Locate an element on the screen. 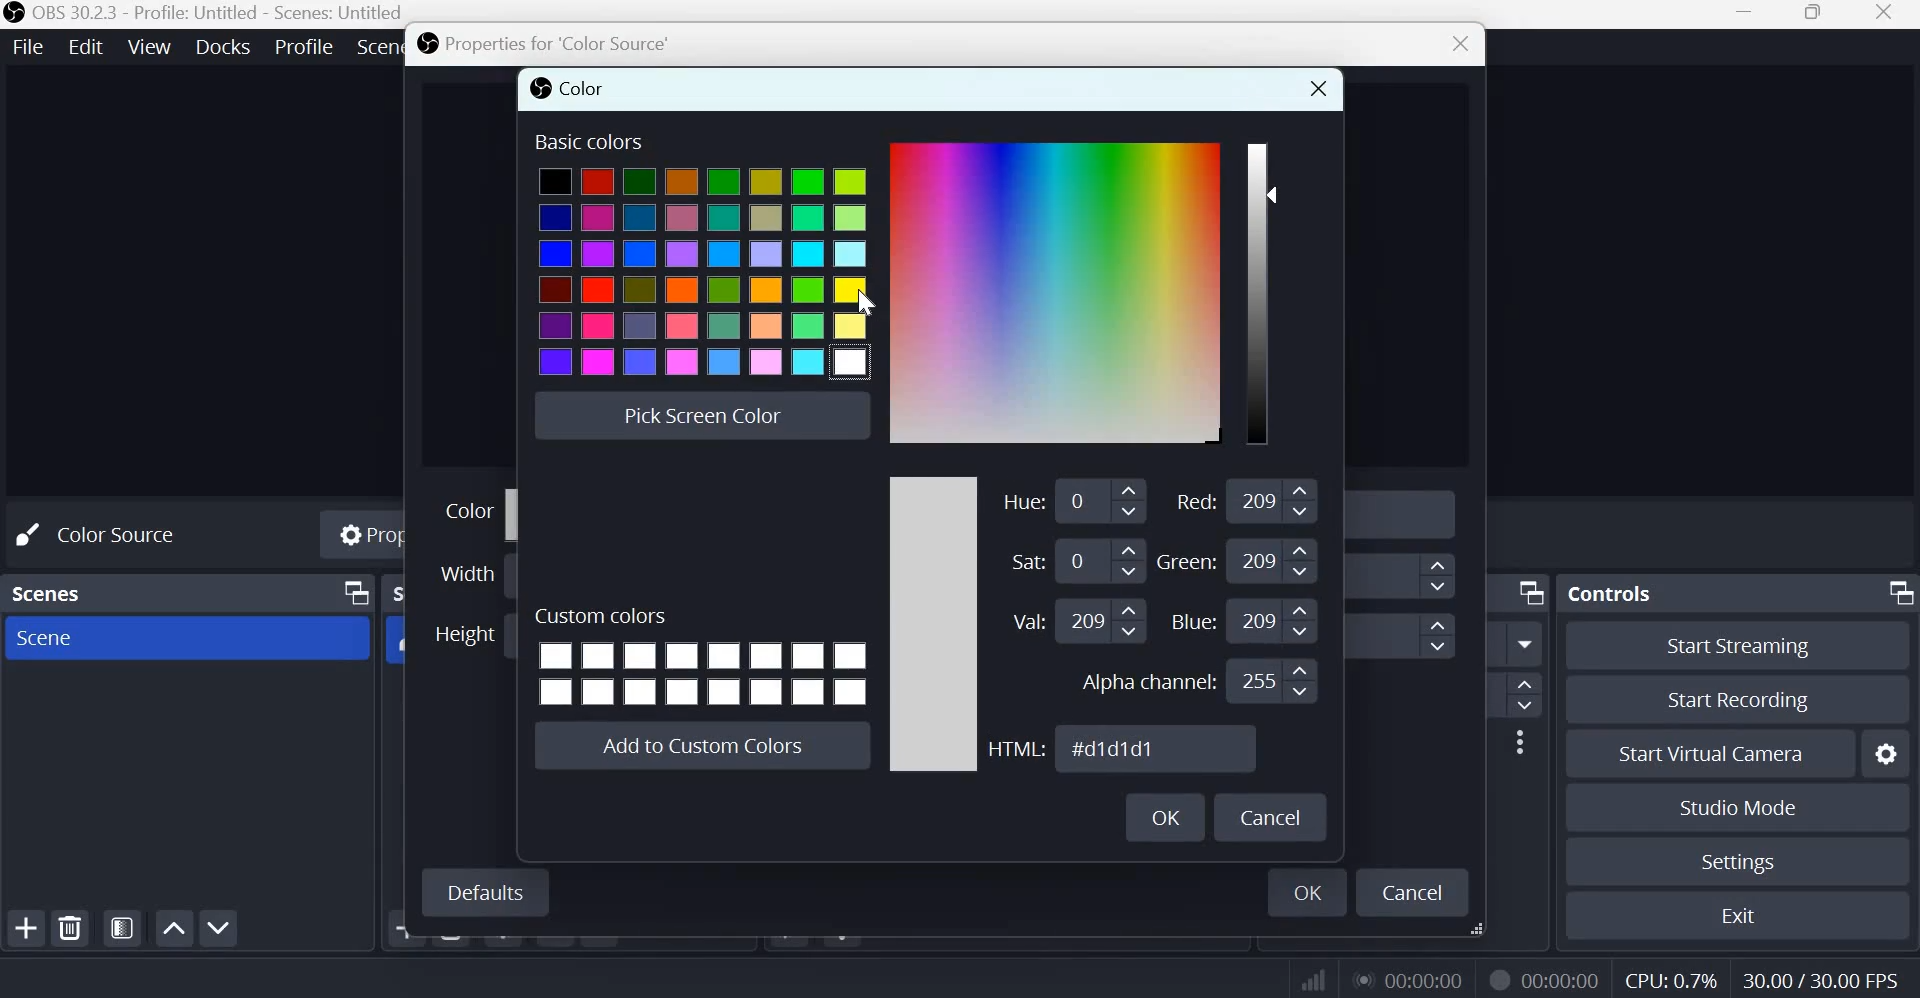  Profile is located at coordinates (302, 46).